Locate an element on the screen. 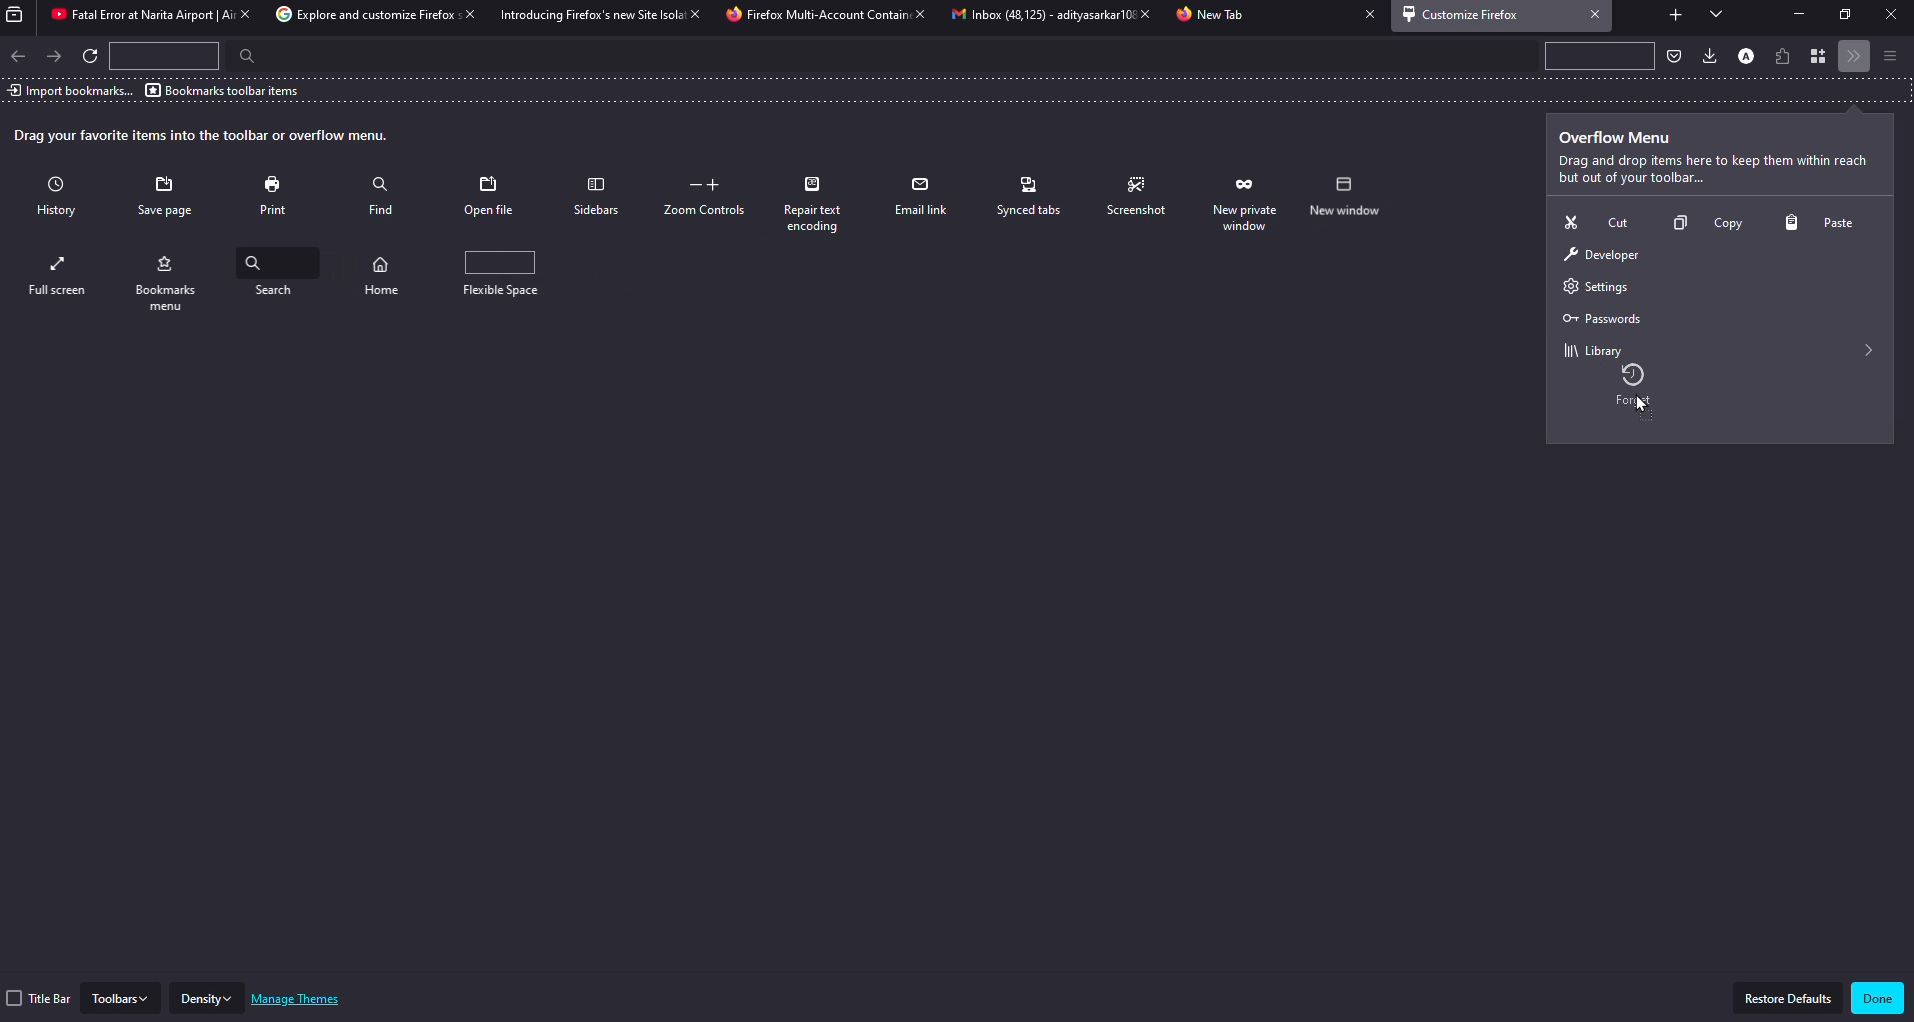  find is located at coordinates (381, 192).